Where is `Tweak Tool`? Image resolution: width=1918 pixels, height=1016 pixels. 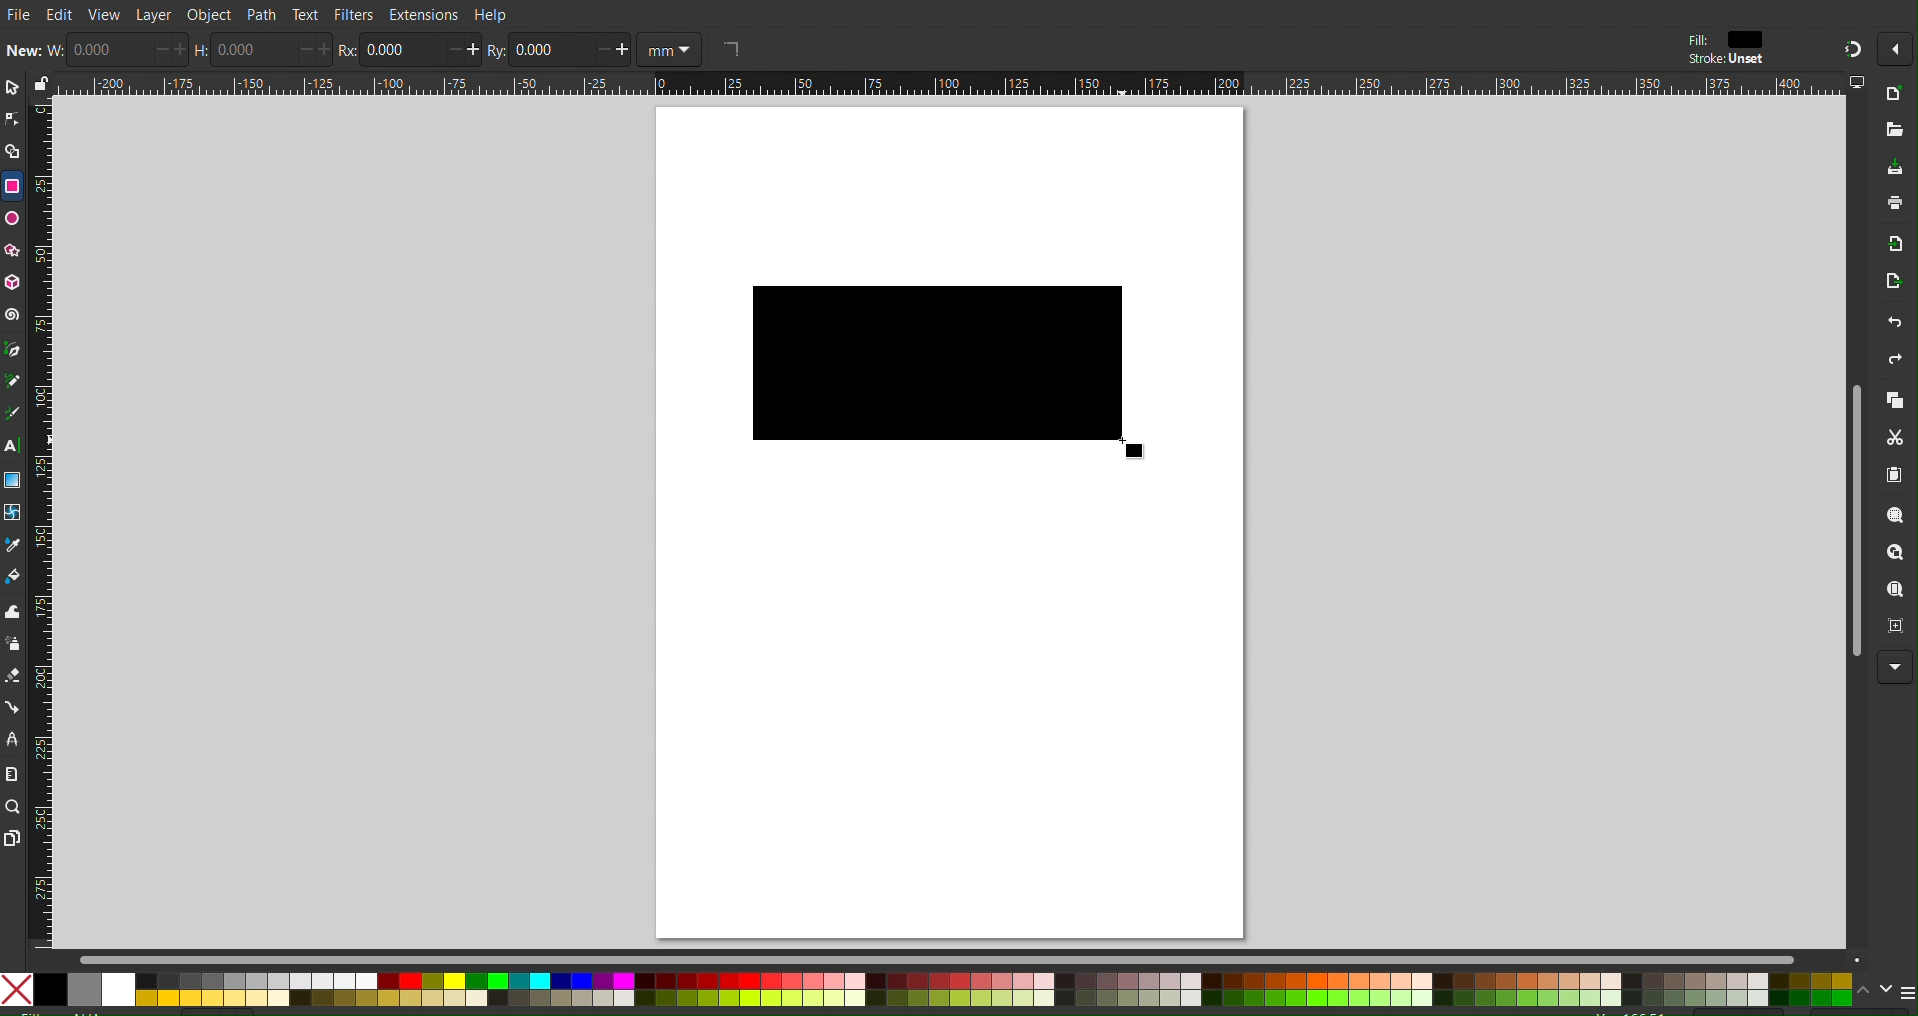
Tweak Tool is located at coordinates (12, 615).